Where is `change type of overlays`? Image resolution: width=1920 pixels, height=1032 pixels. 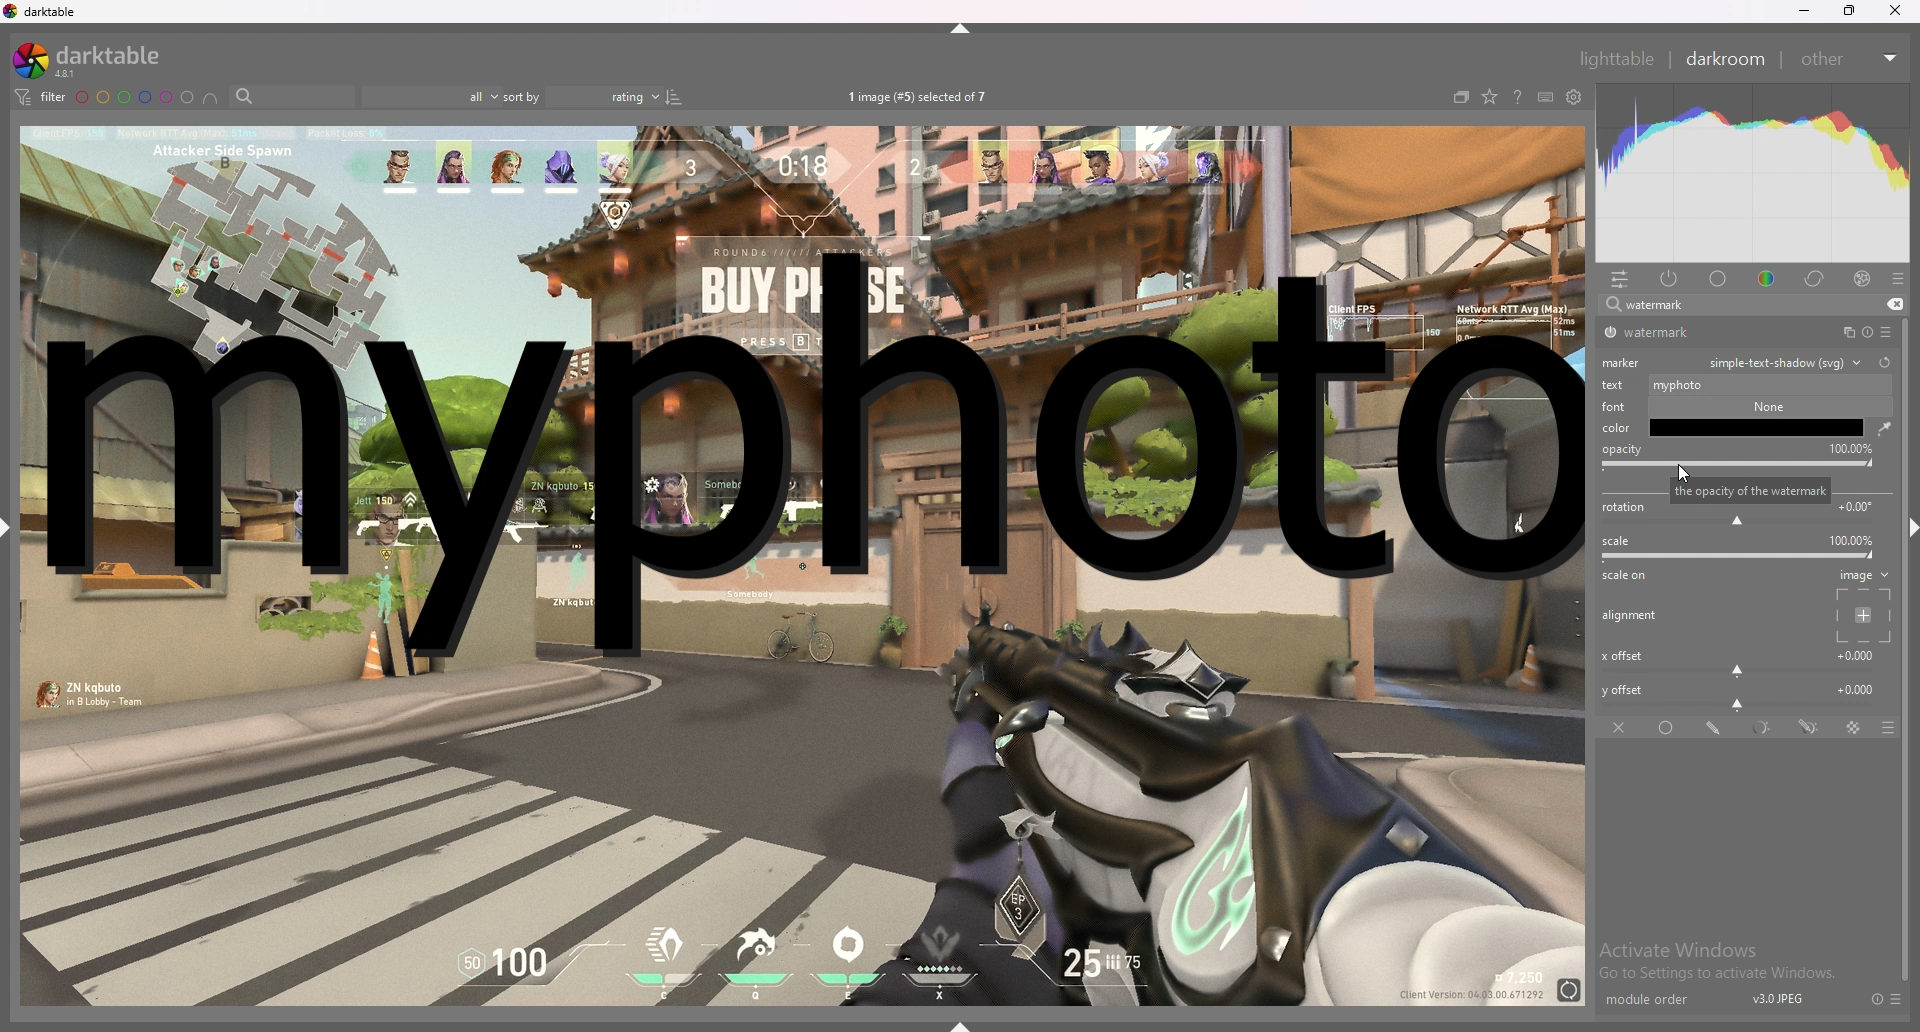
change type of overlays is located at coordinates (1489, 98).